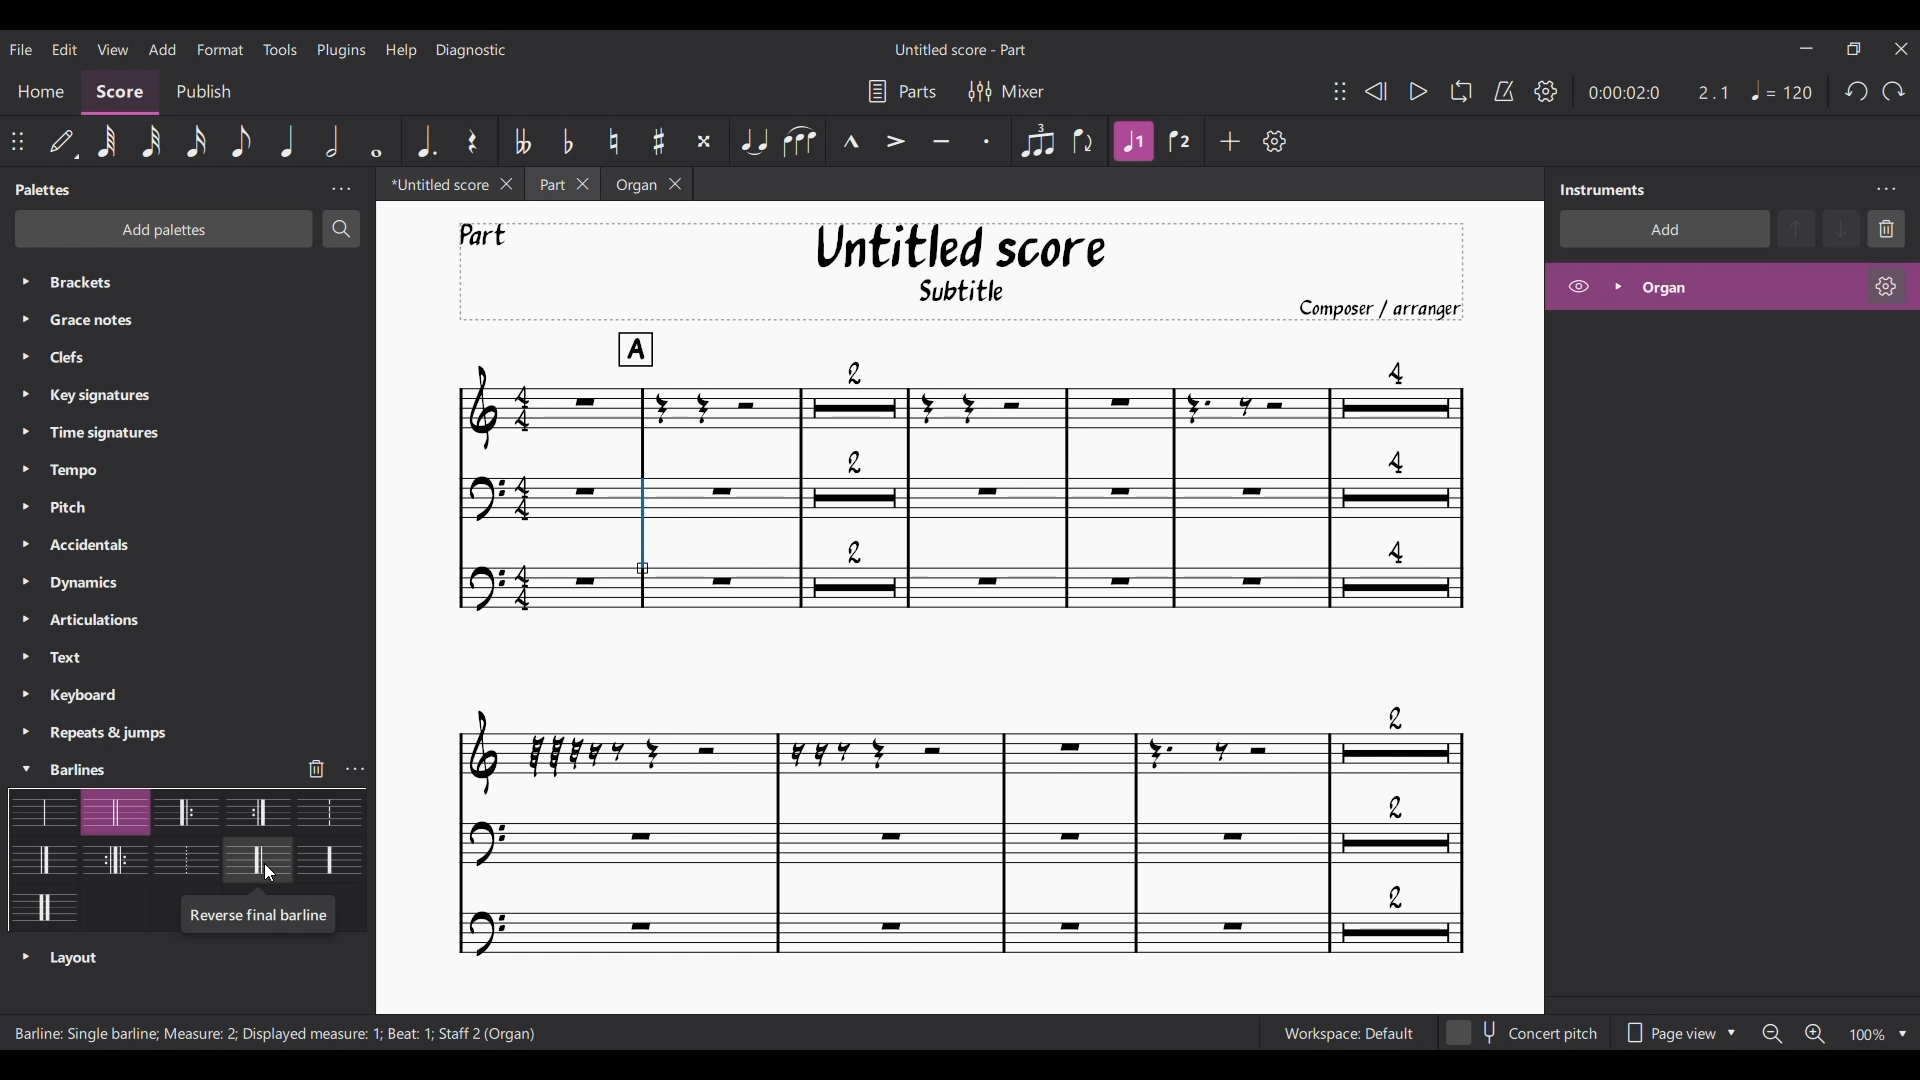 Image resolution: width=1920 pixels, height=1080 pixels. I want to click on Augmentation dot, so click(426, 142).